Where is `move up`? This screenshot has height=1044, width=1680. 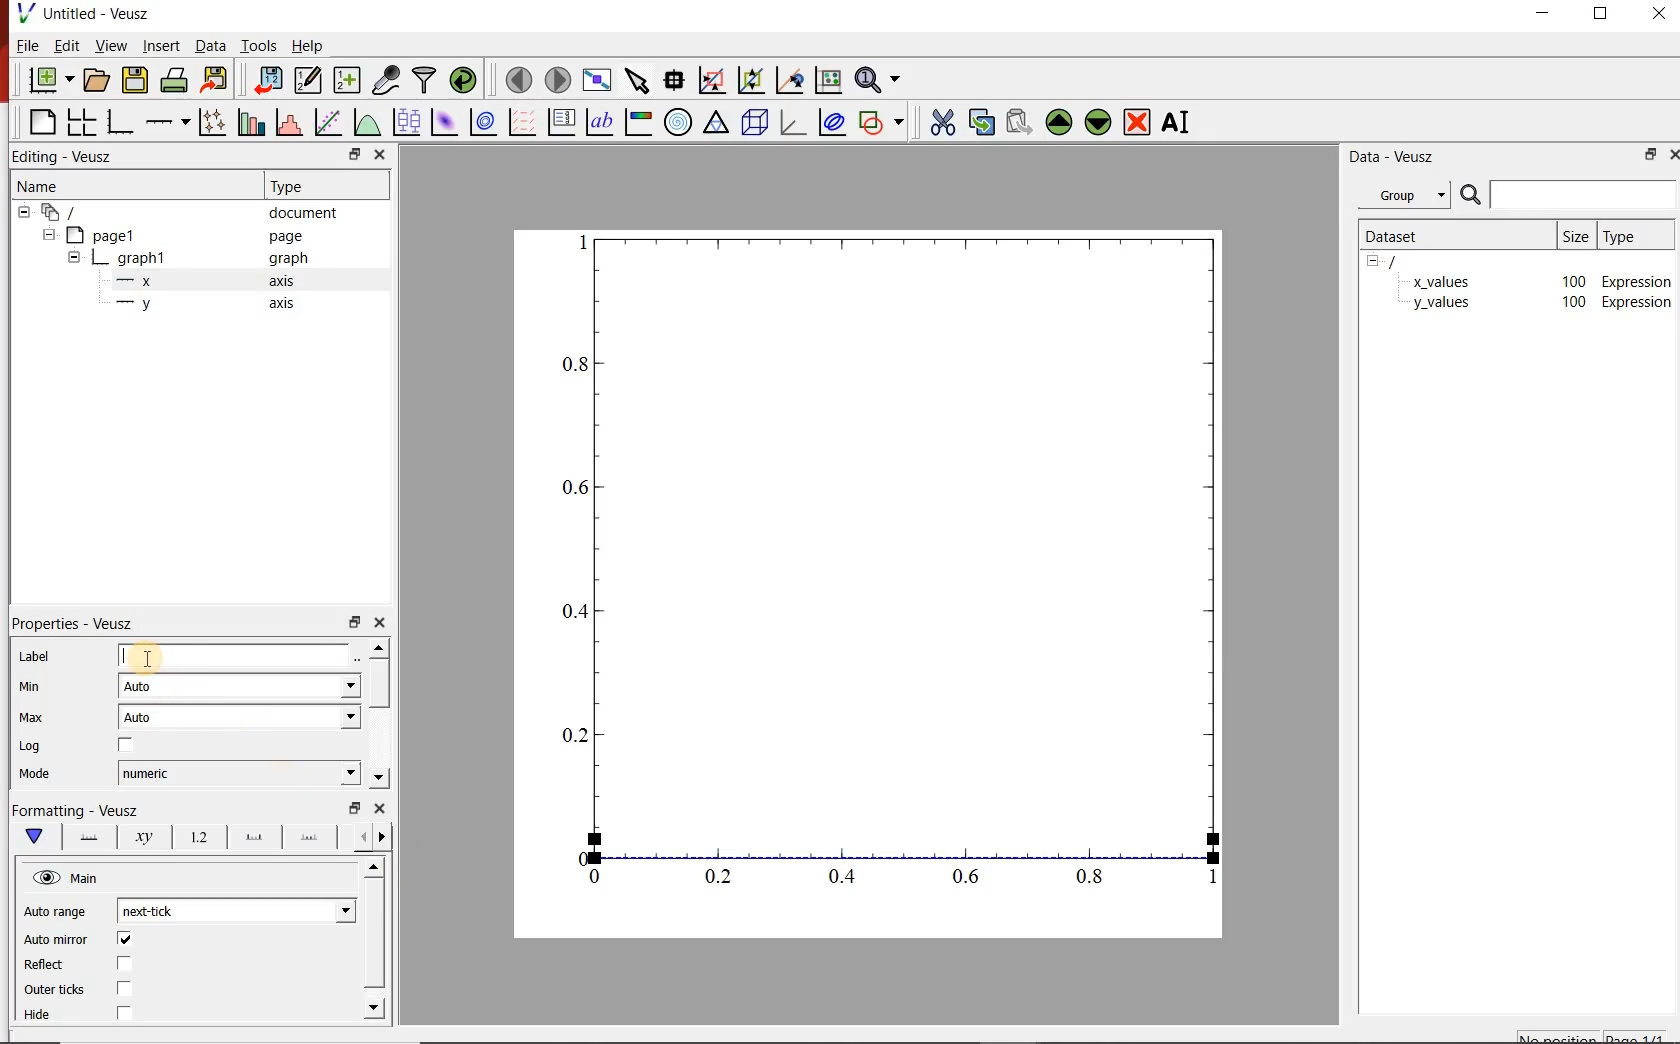 move up is located at coordinates (372, 868).